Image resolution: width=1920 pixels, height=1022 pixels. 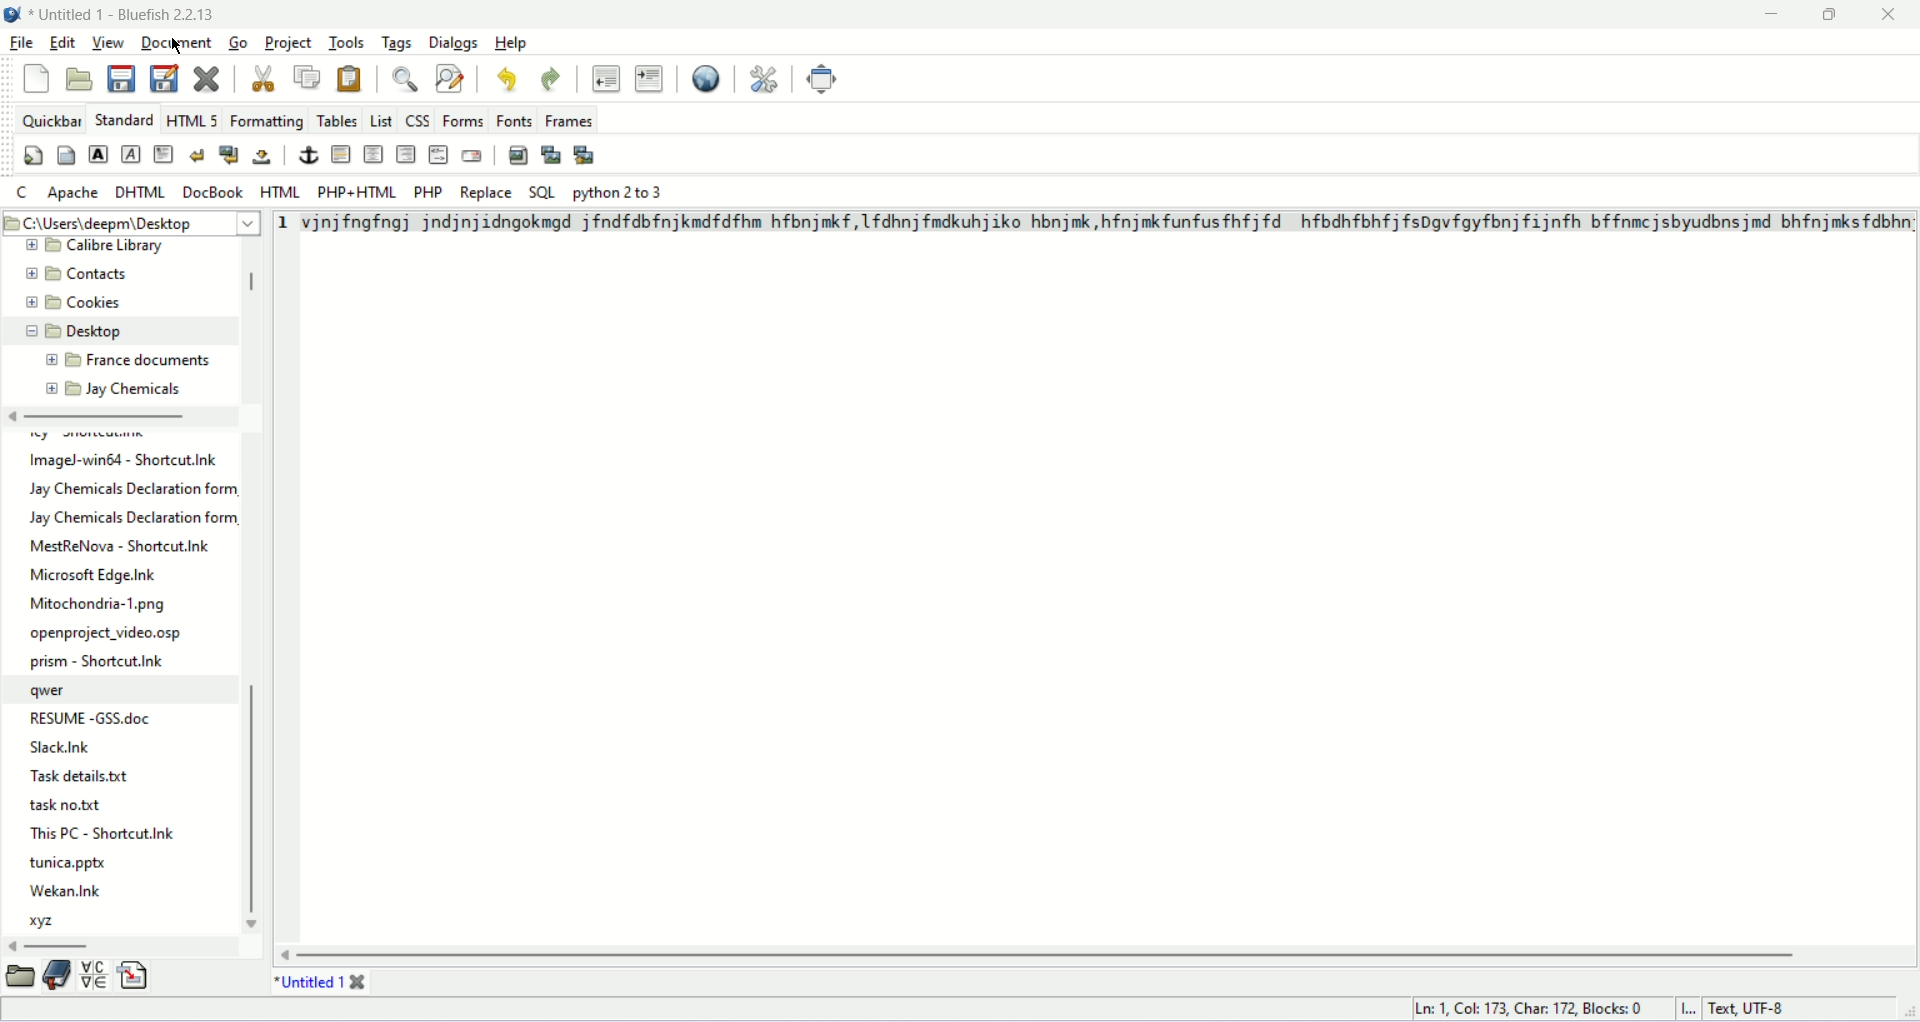 I want to click on Cookies., so click(x=99, y=305).